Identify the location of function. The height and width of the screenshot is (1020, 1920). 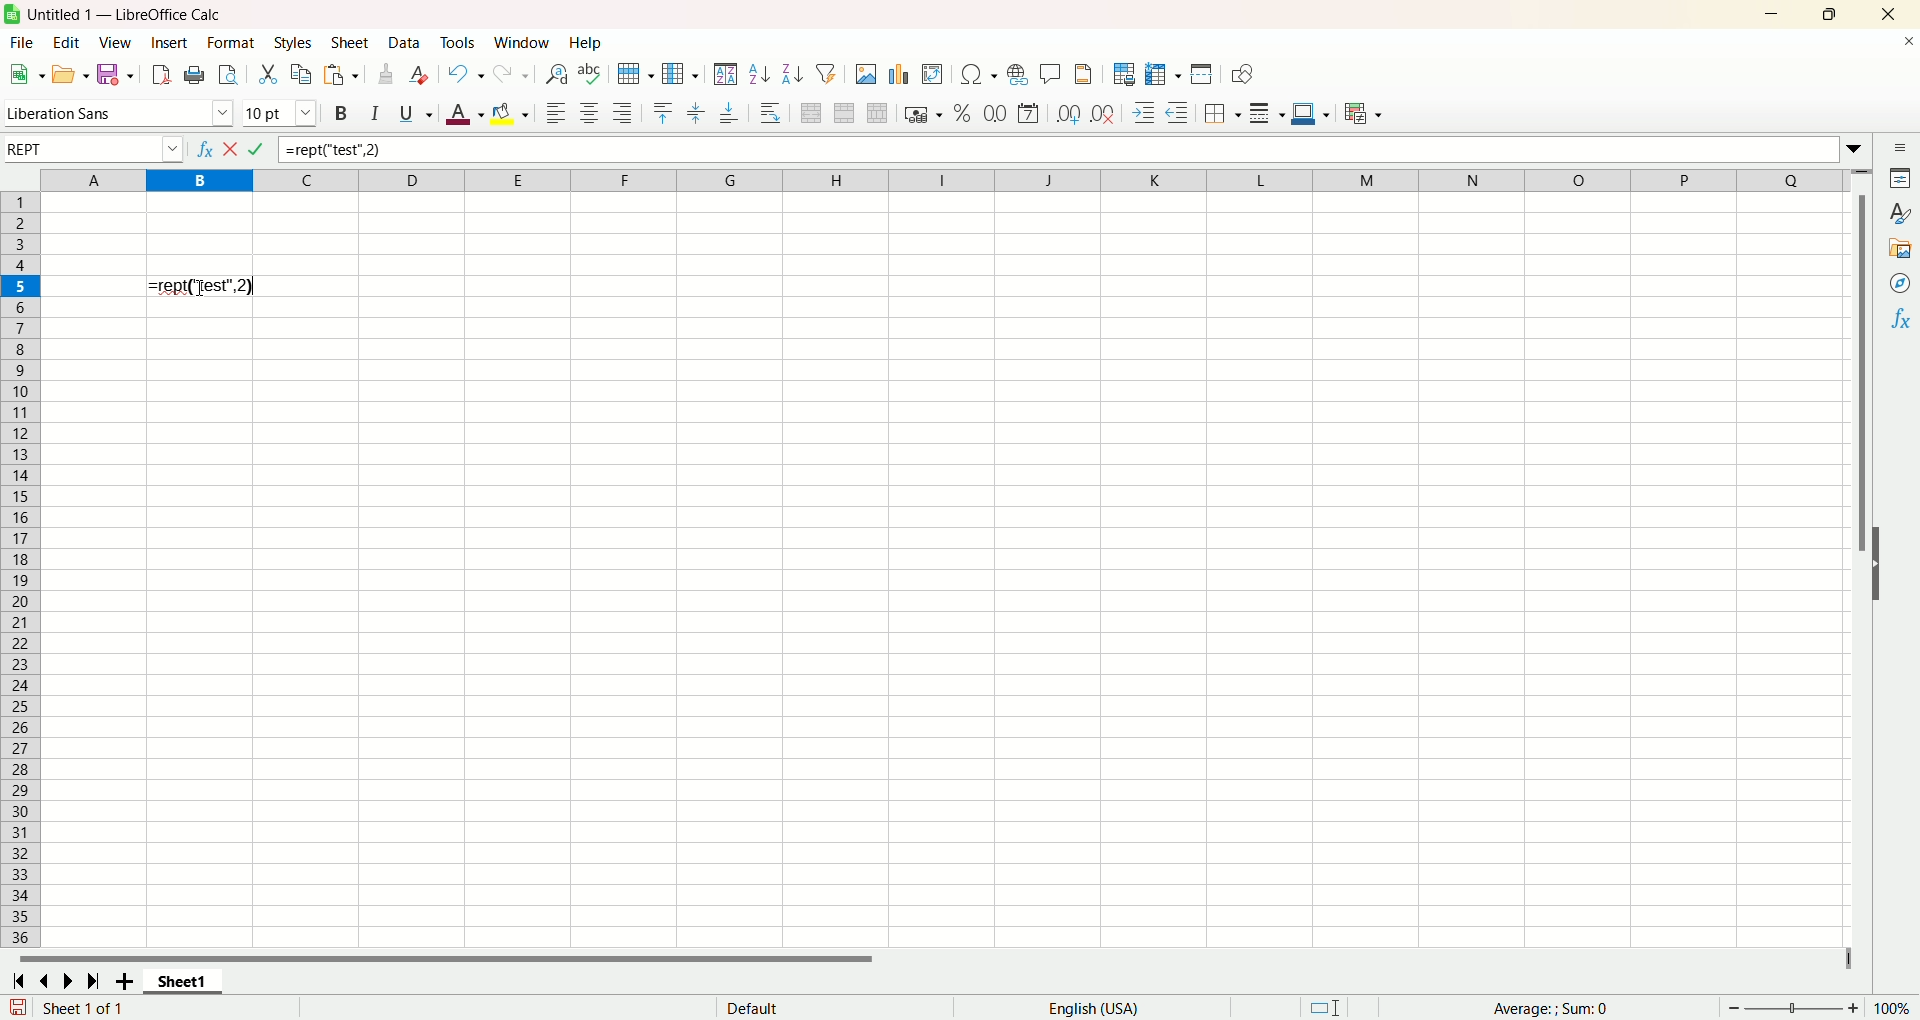
(1898, 321).